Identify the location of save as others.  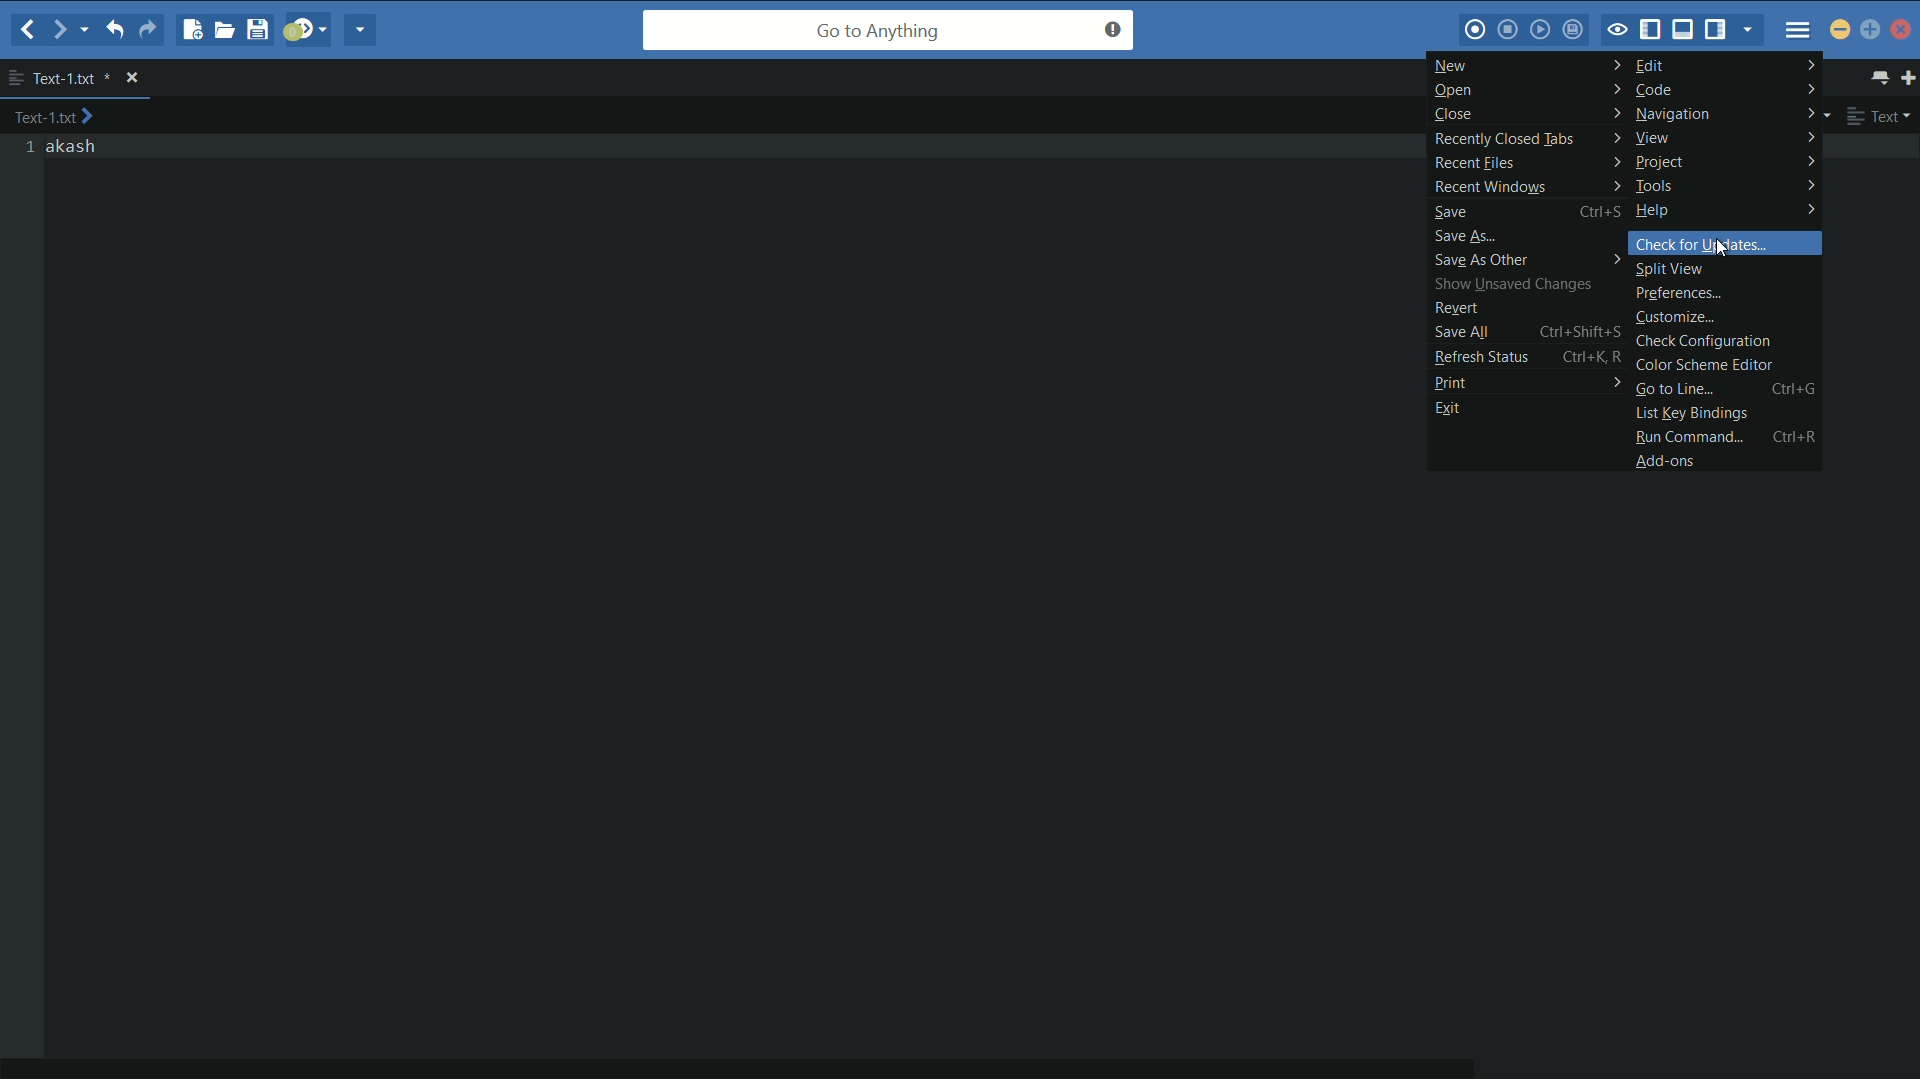
(1524, 259).